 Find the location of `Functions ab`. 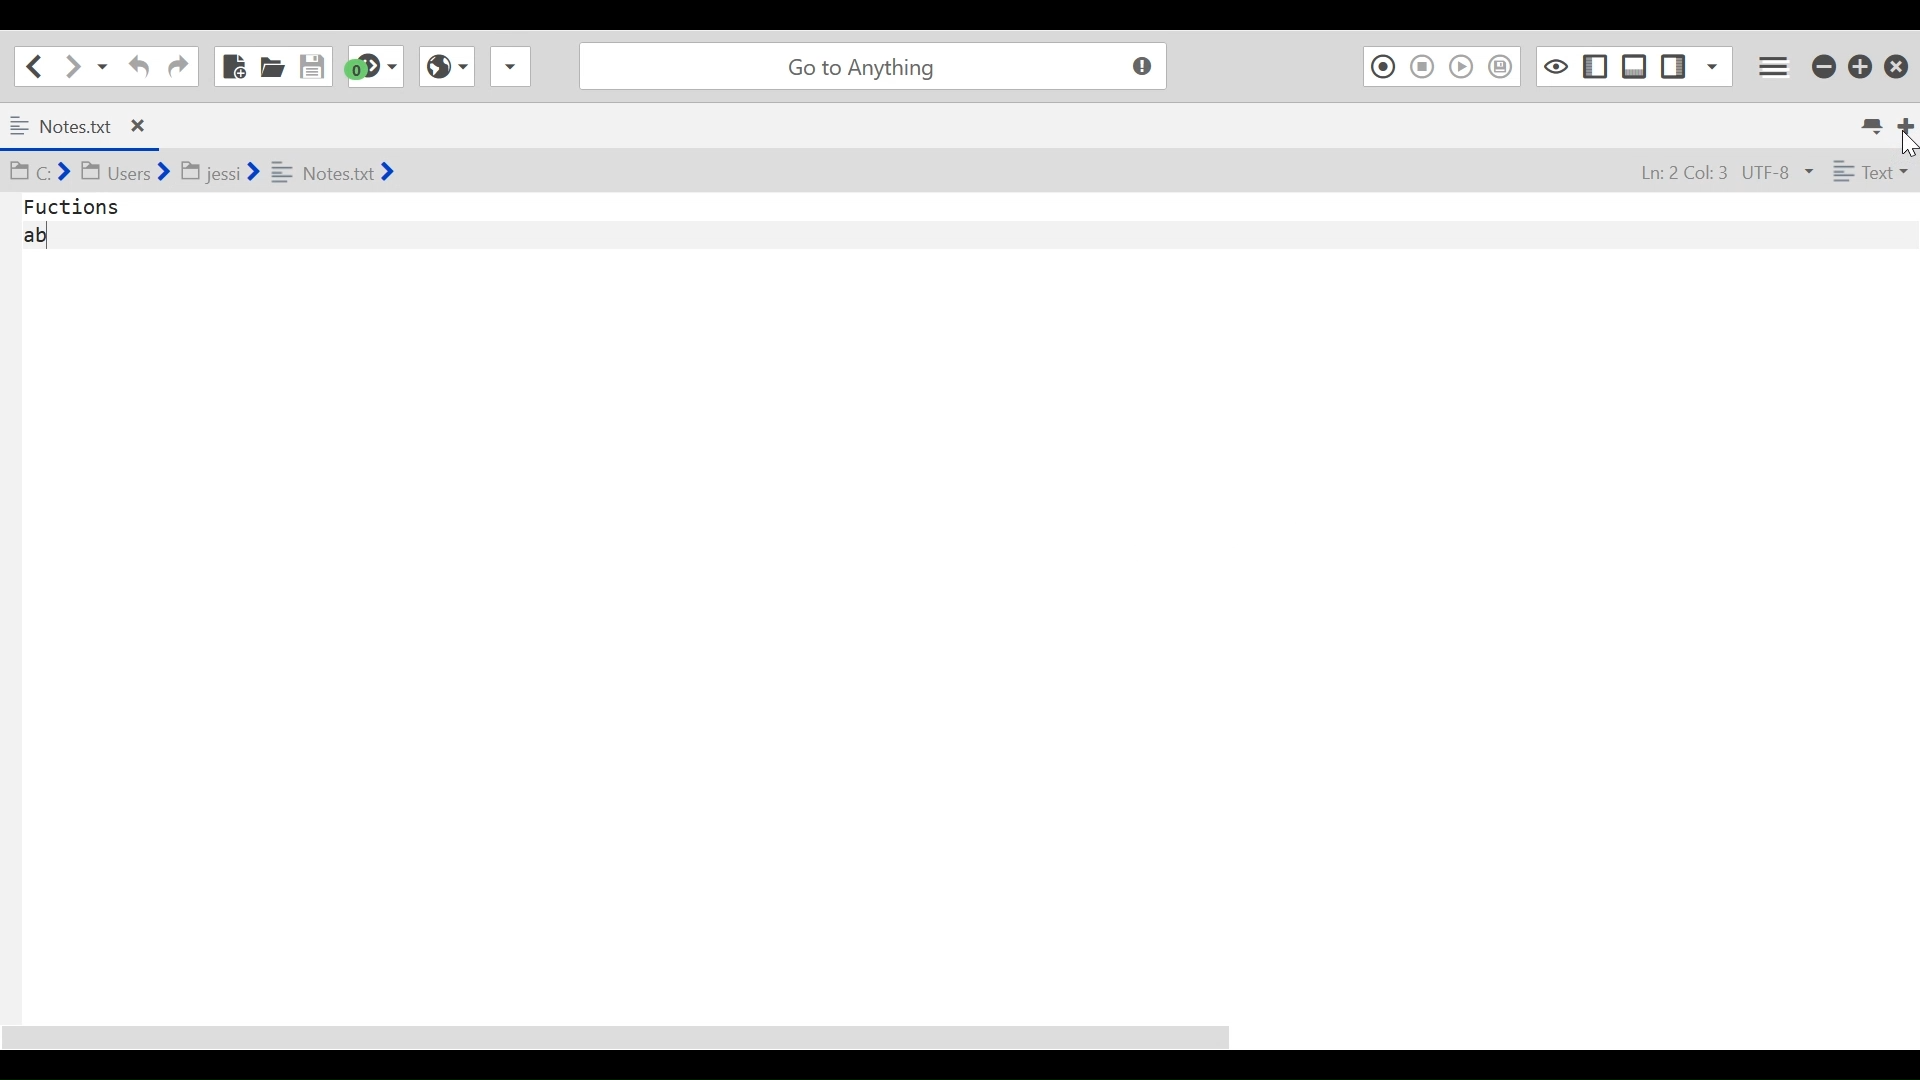

Functions ab is located at coordinates (961, 606).